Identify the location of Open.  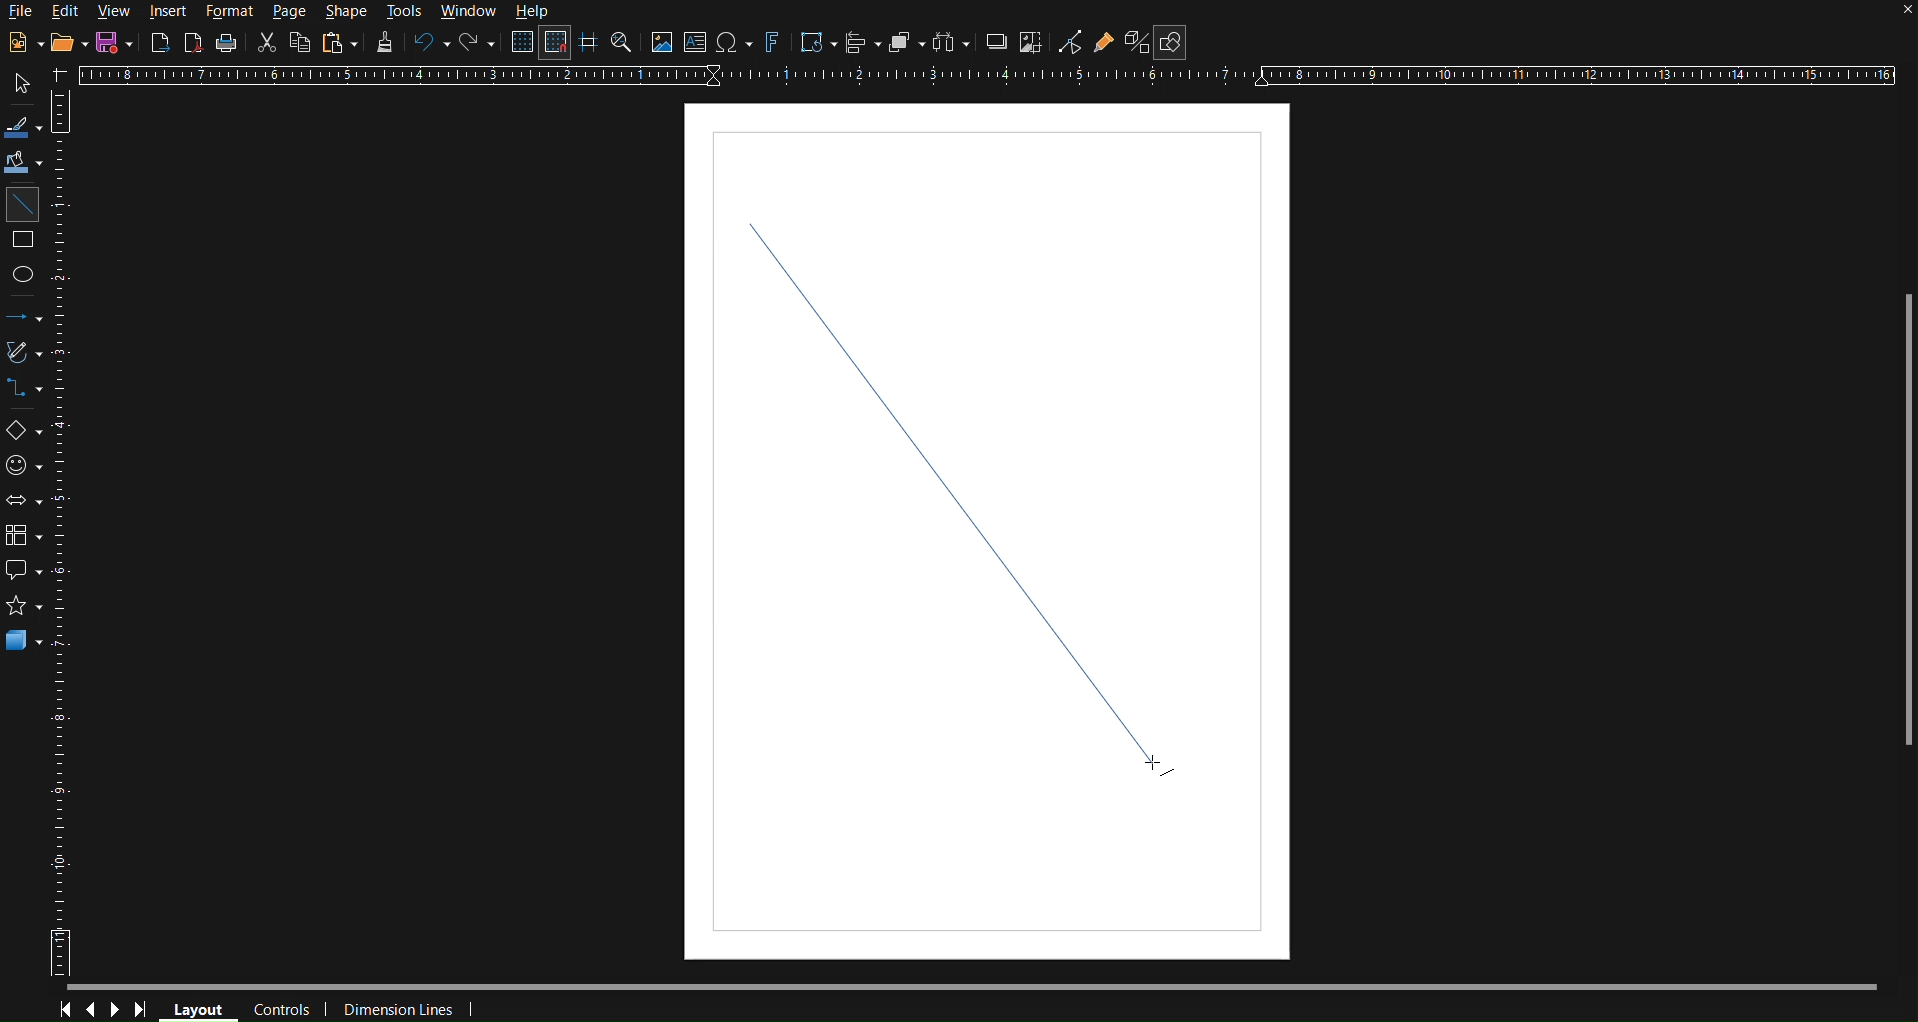
(64, 43).